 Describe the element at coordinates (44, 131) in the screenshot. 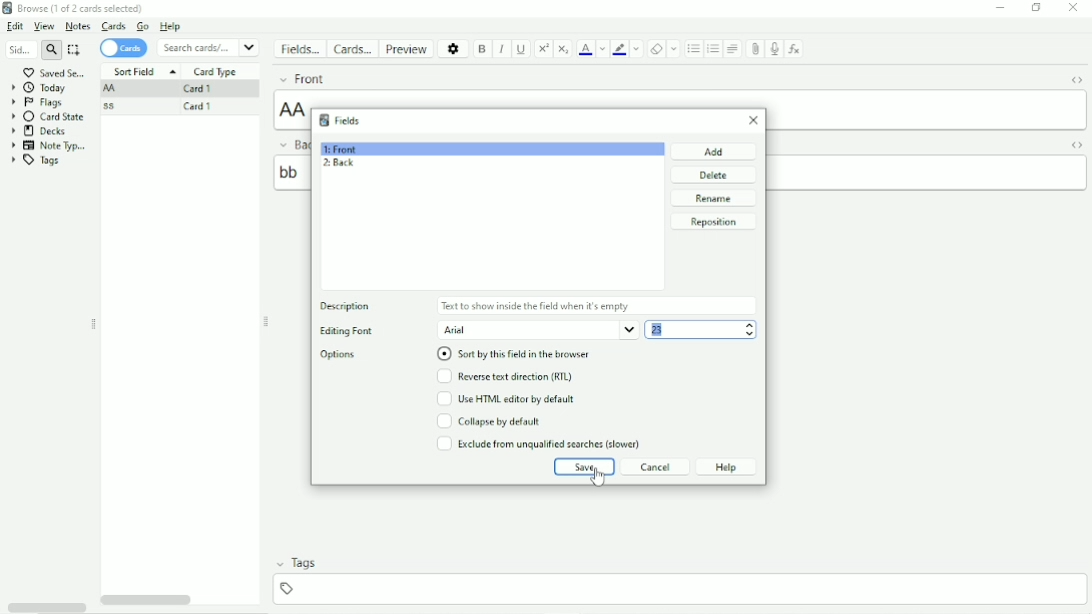

I see `Decks` at that location.